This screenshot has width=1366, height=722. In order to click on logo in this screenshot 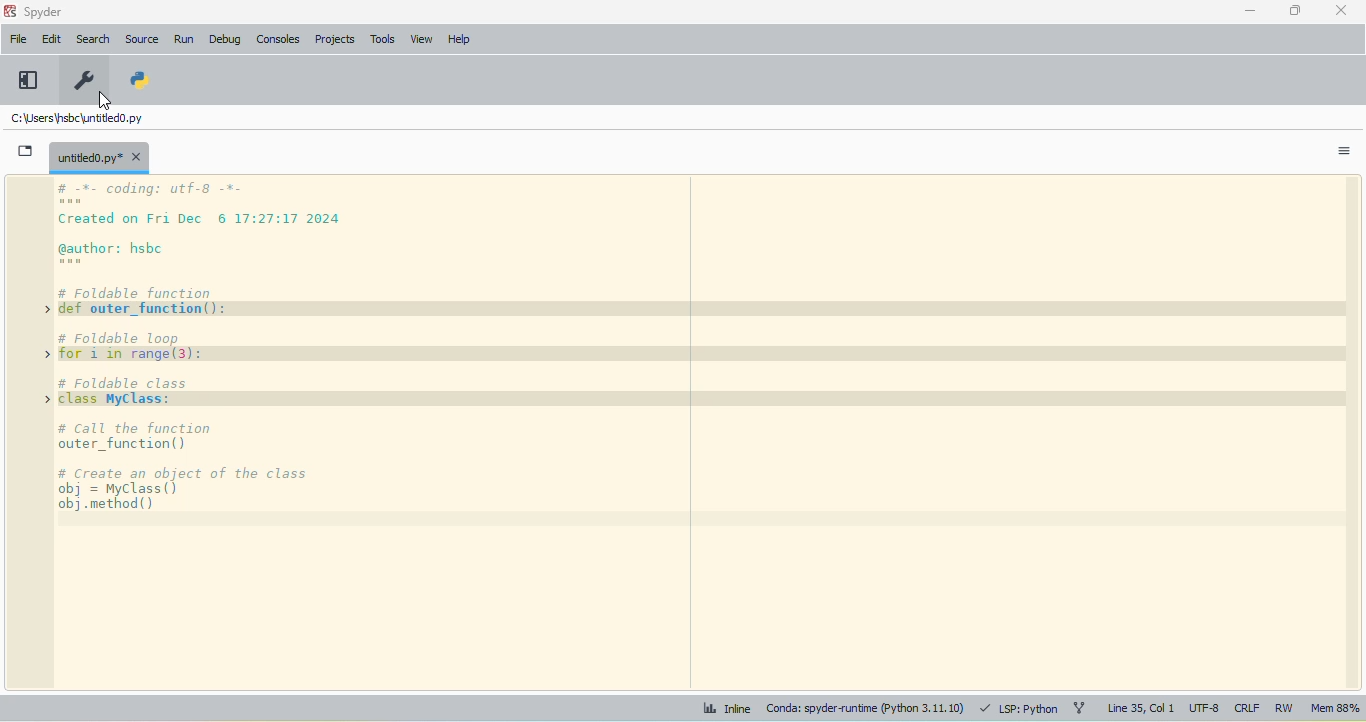, I will do `click(10, 11)`.